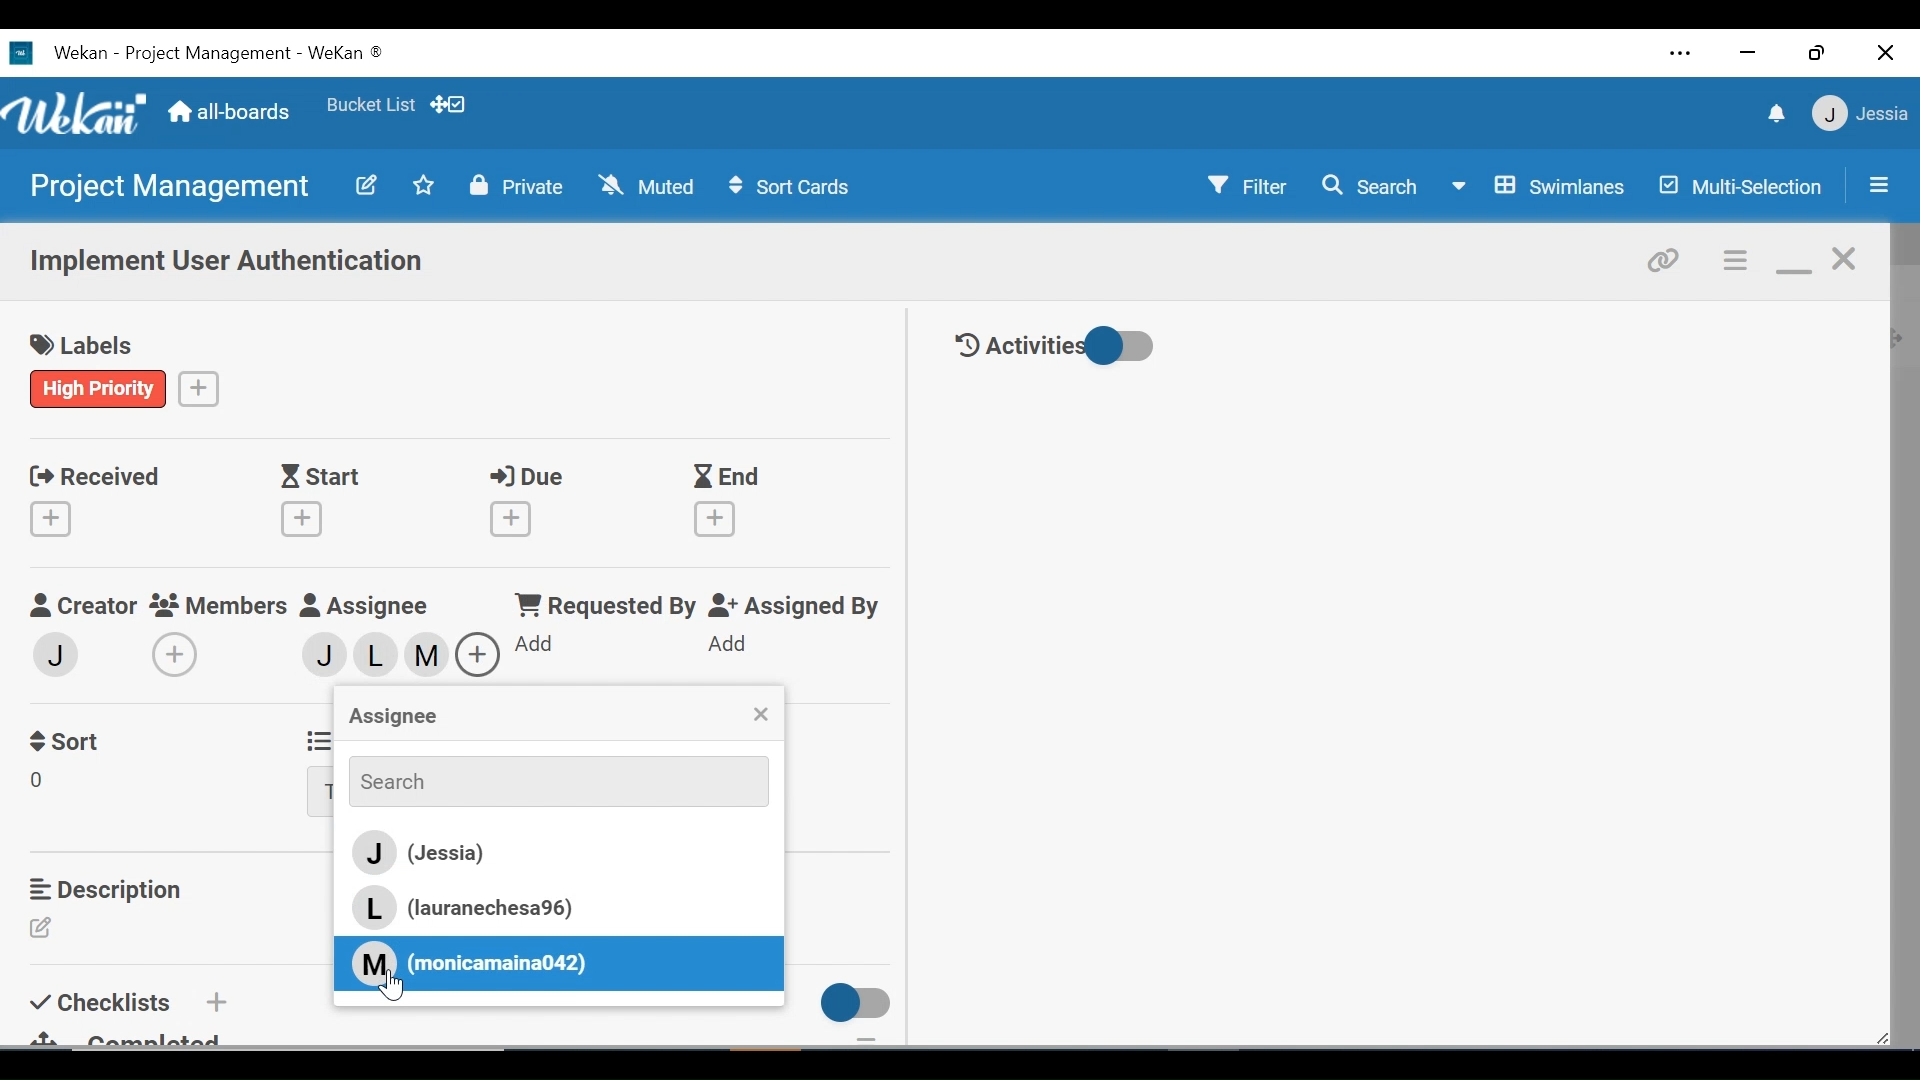 The width and height of the screenshot is (1920, 1080). I want to click on Description, so click(111, 889).